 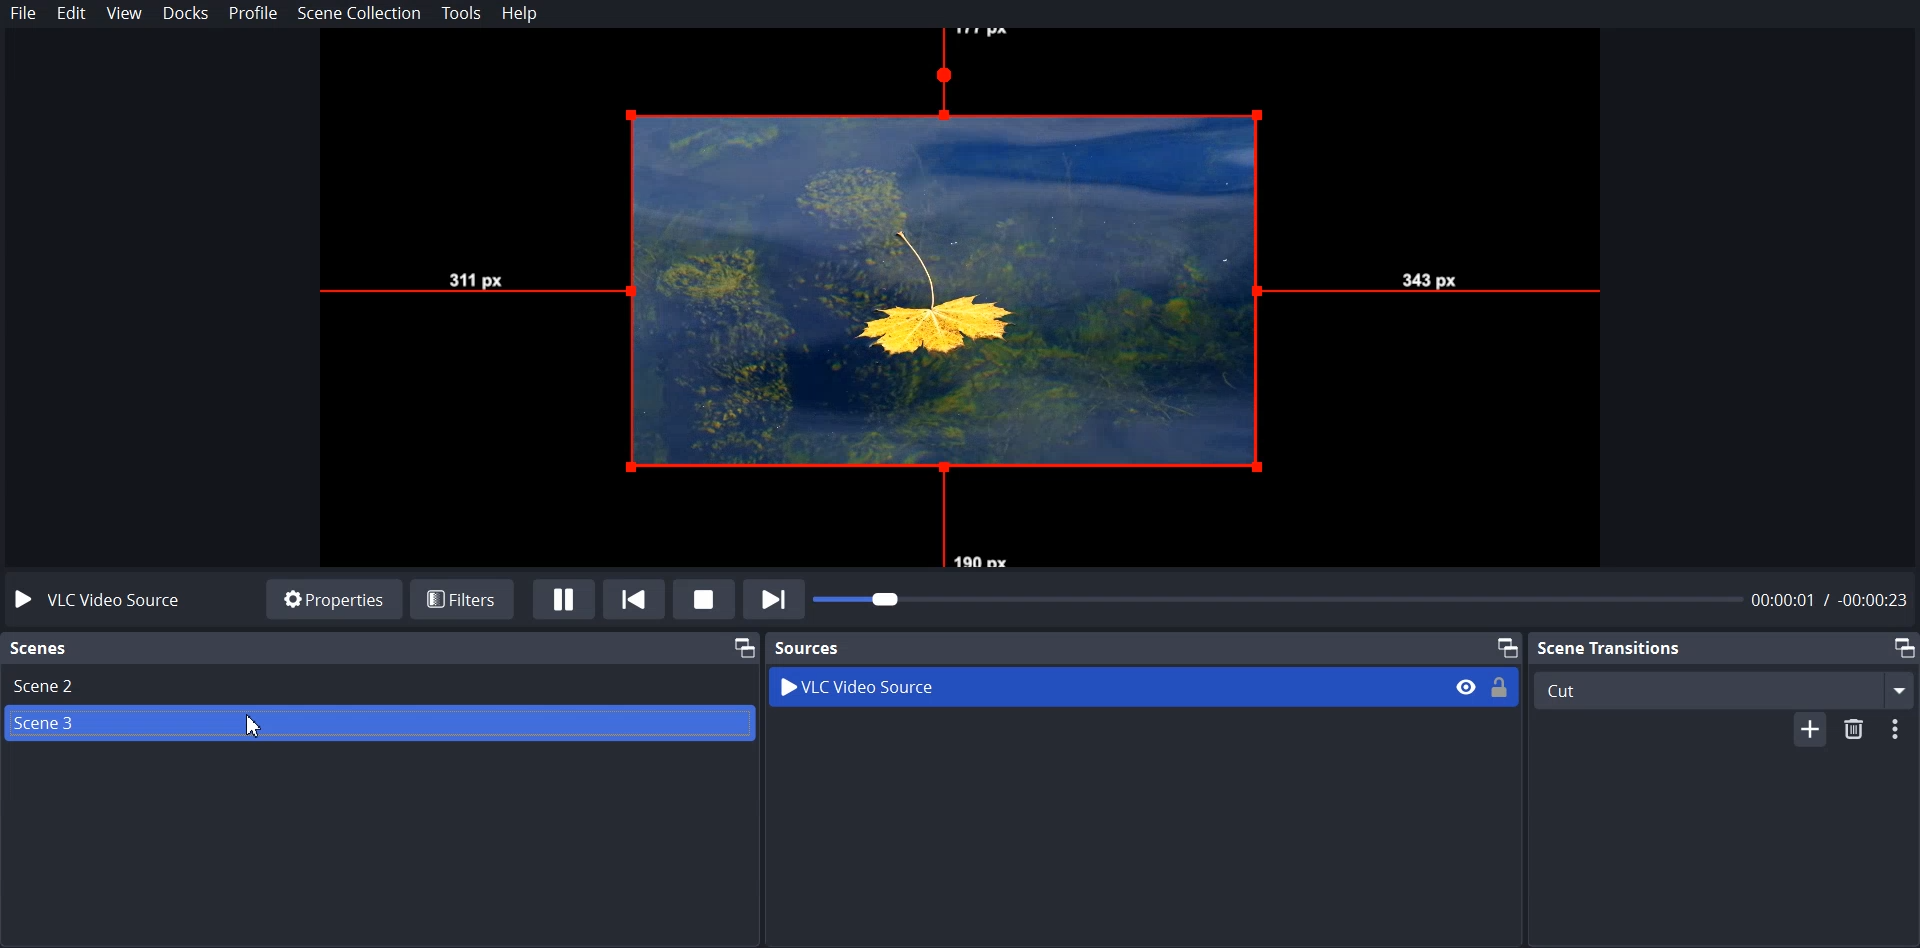 What do you see at coordinates (564, 599) in the screenshot?
I see `Pause Media` at bounding box center [564, 599].